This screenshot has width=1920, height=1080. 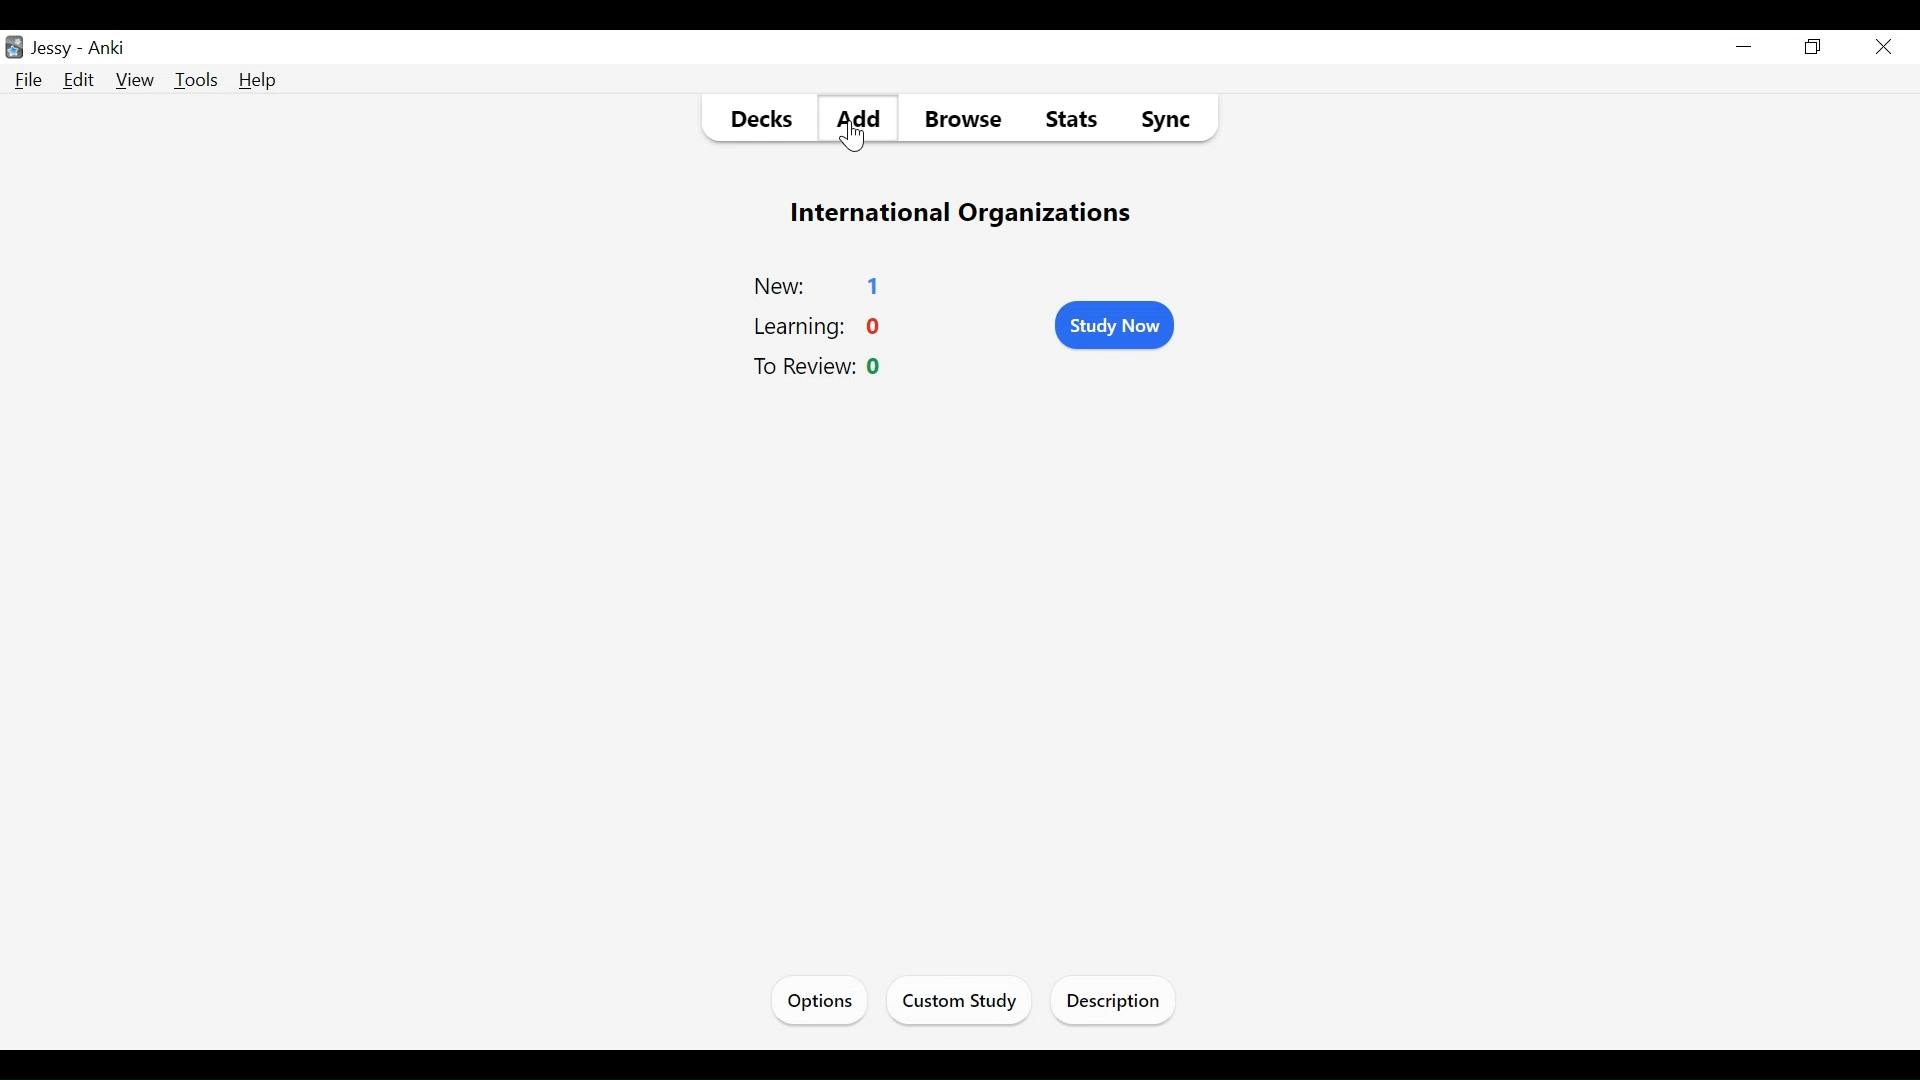 I want to click on Study Now, so click(x=1115, y=325).